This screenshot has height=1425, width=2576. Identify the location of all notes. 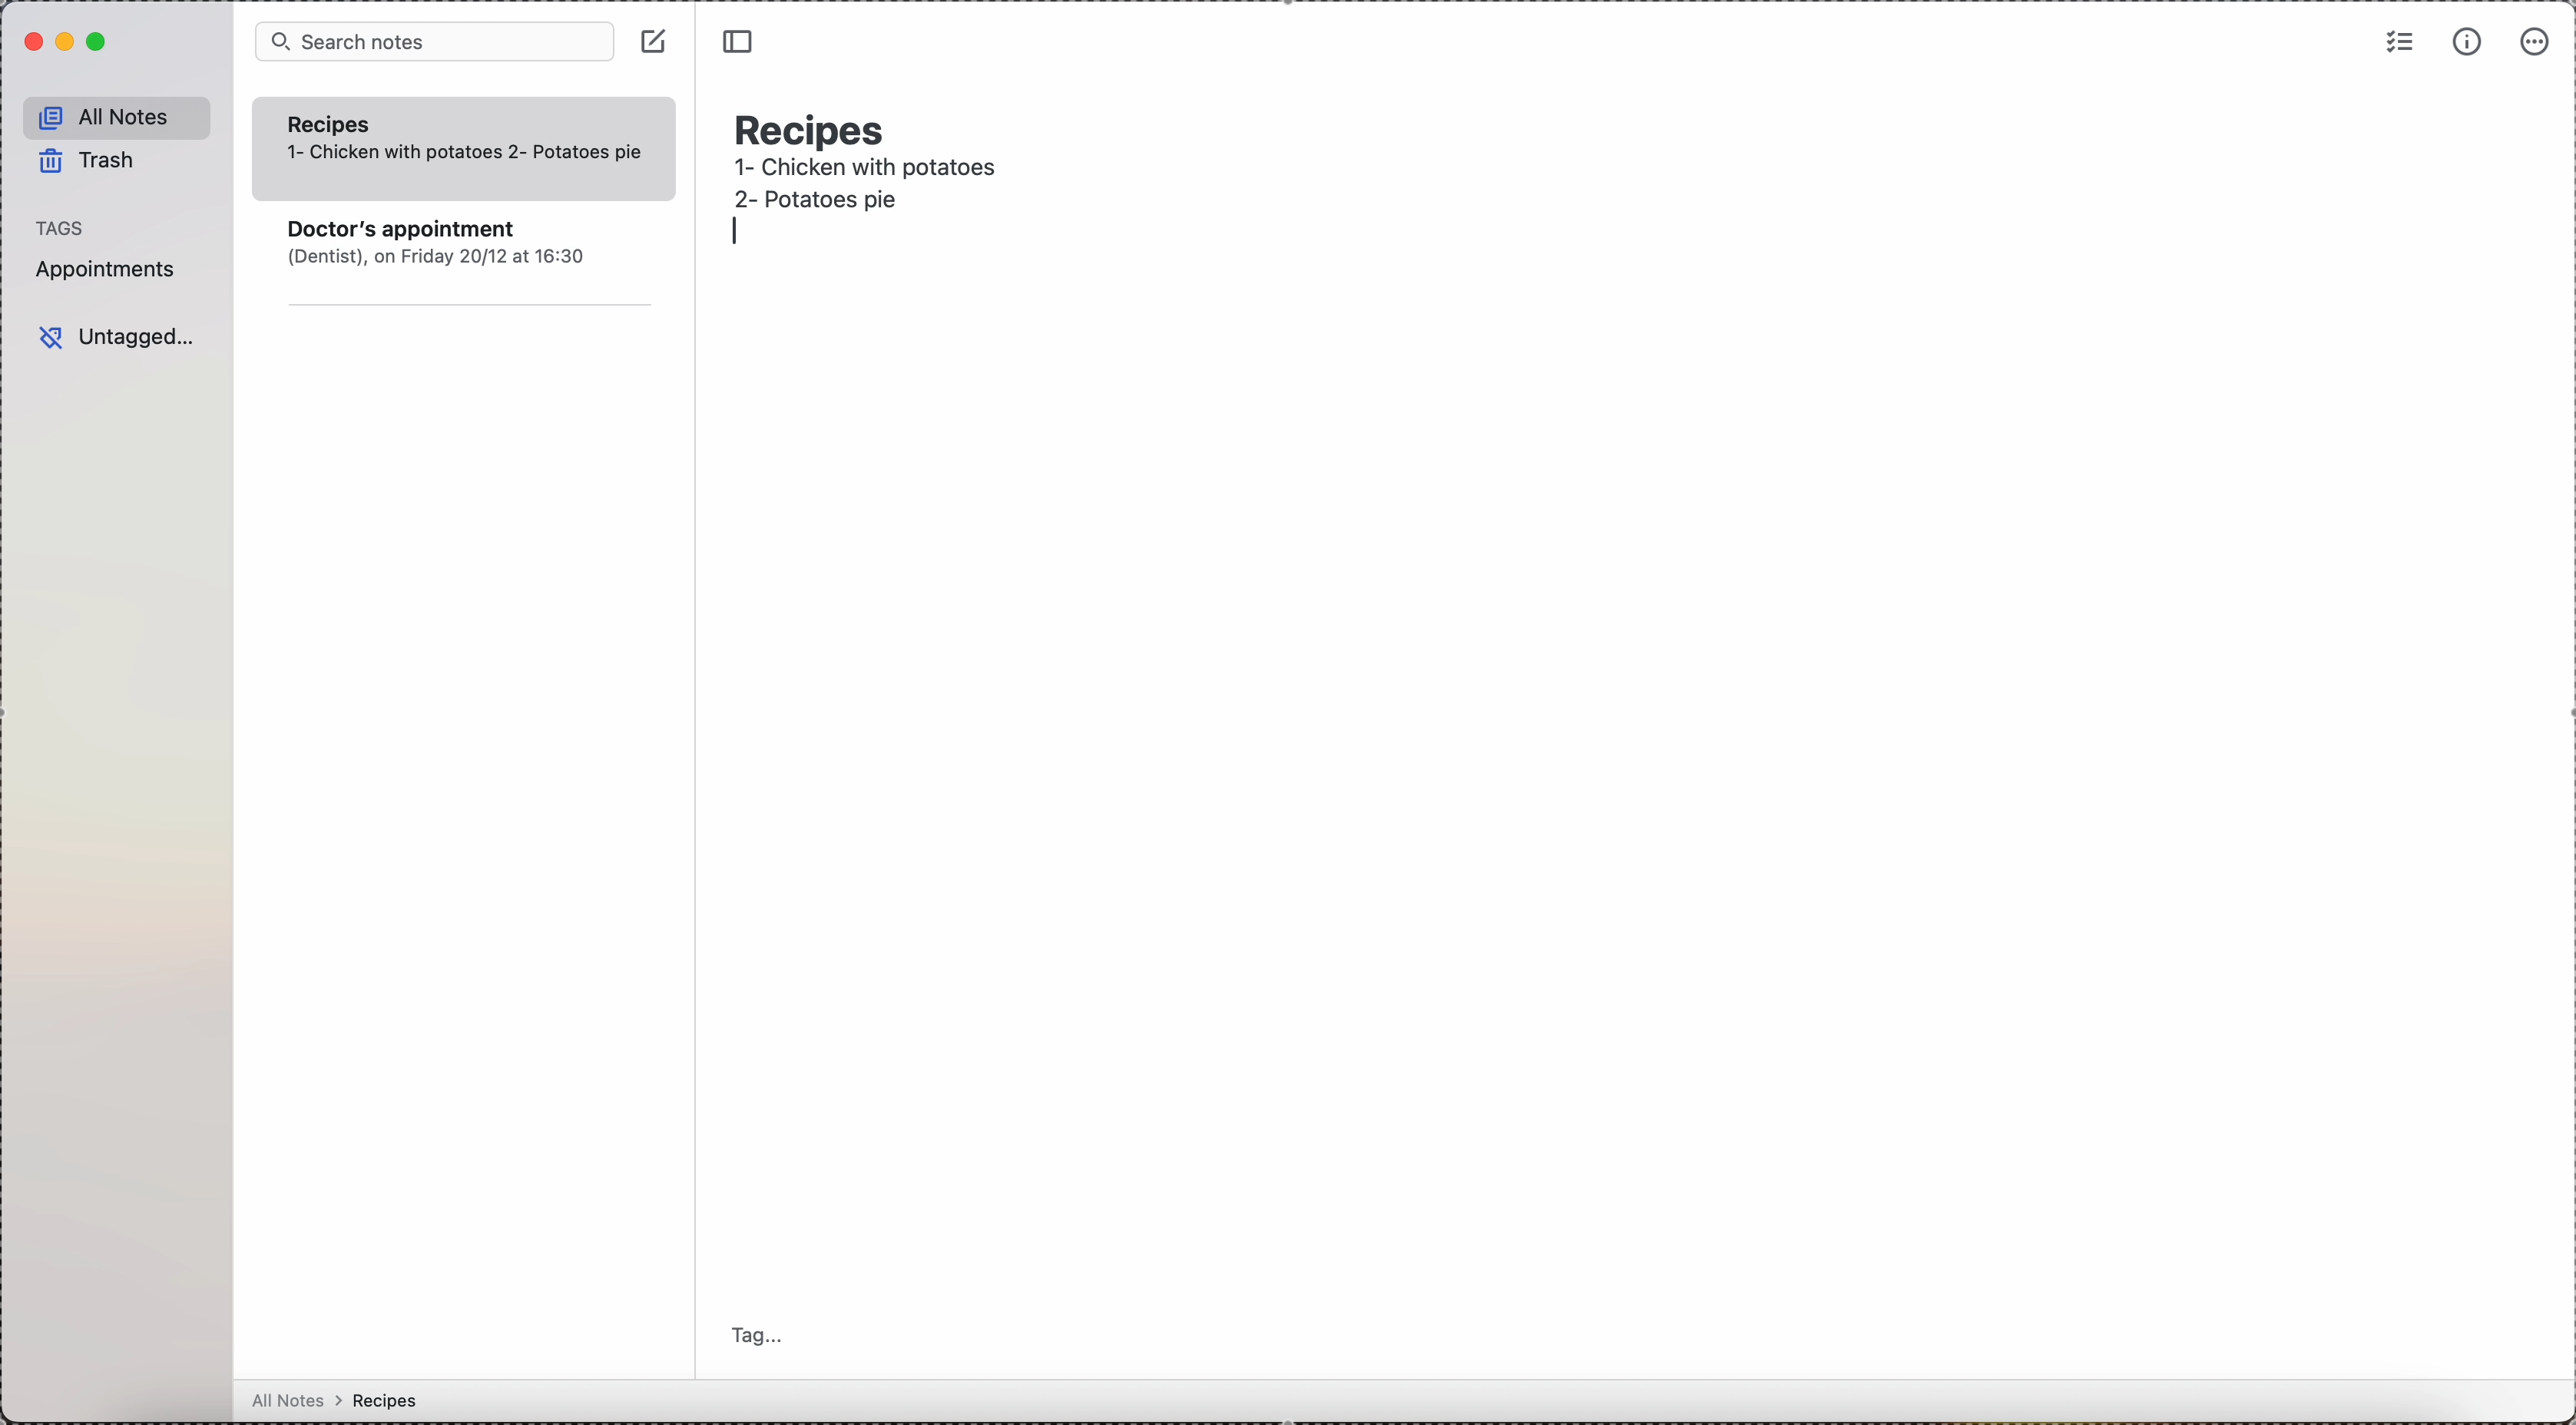
(117, 116).